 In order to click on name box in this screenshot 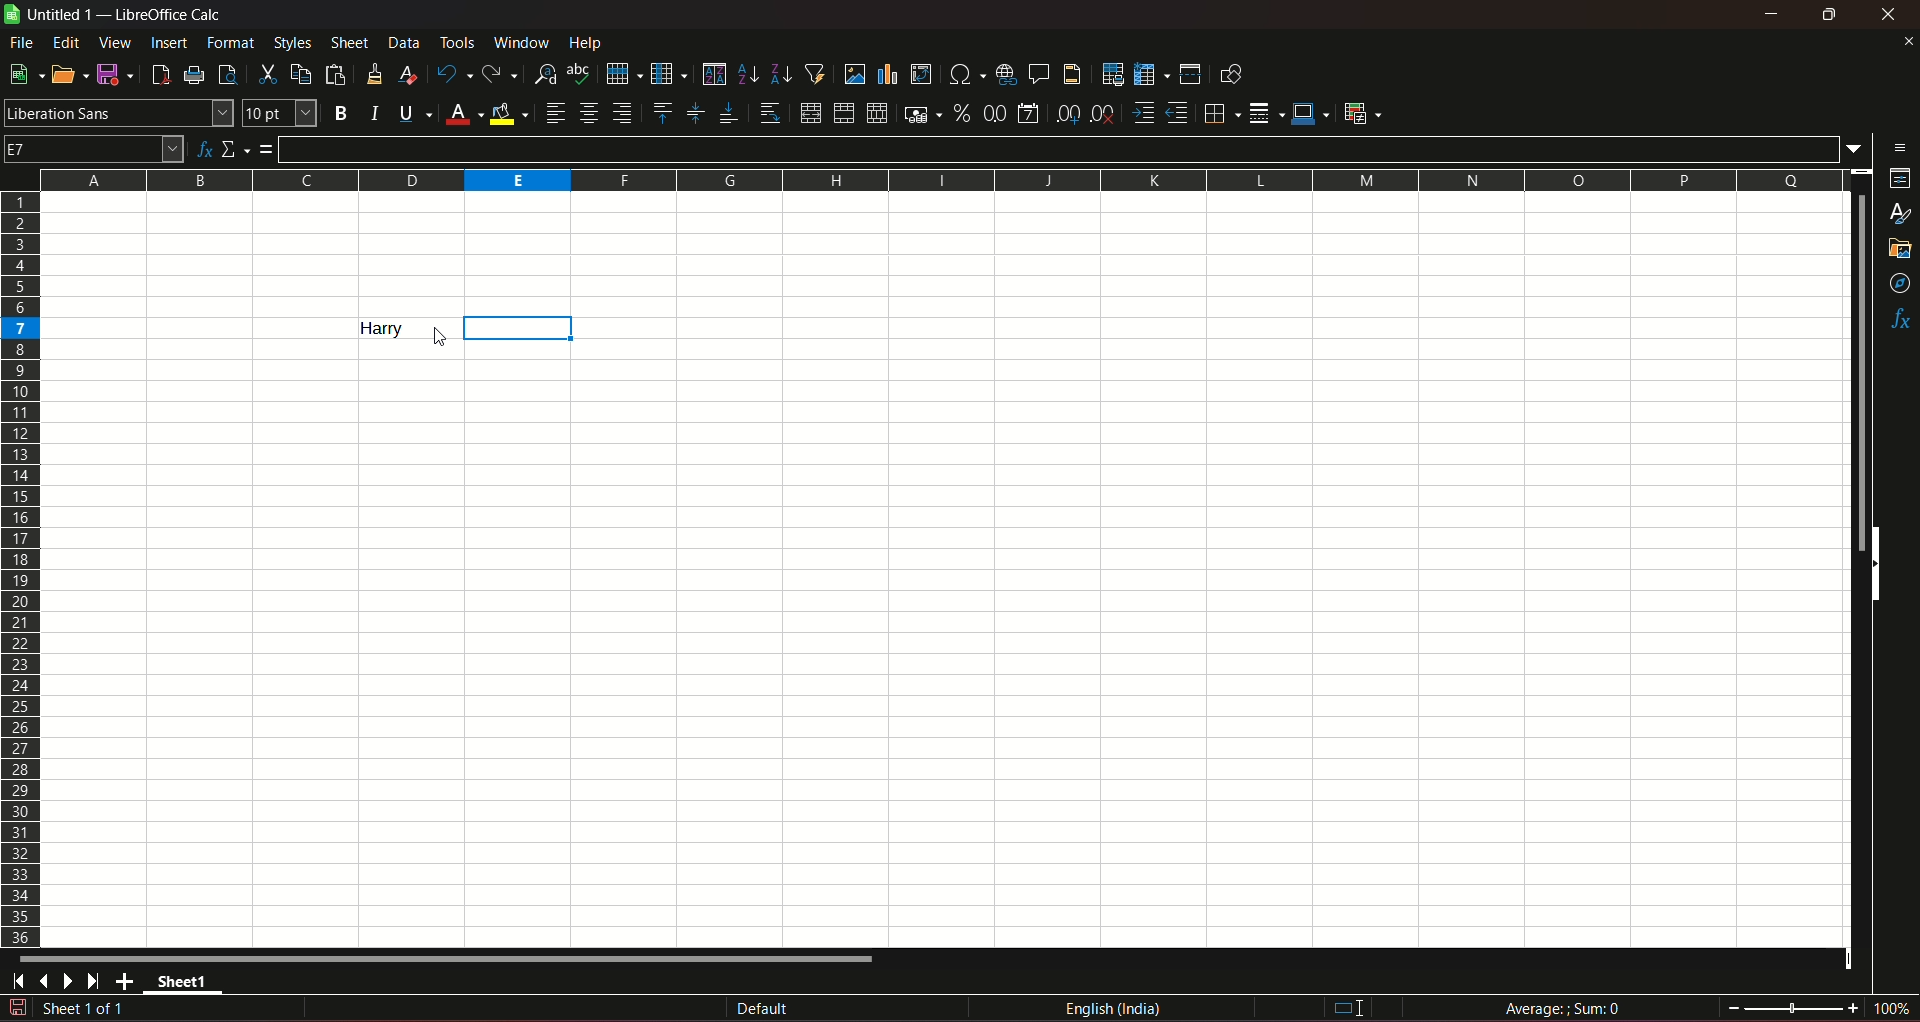, I will do `click(94, 147)`.